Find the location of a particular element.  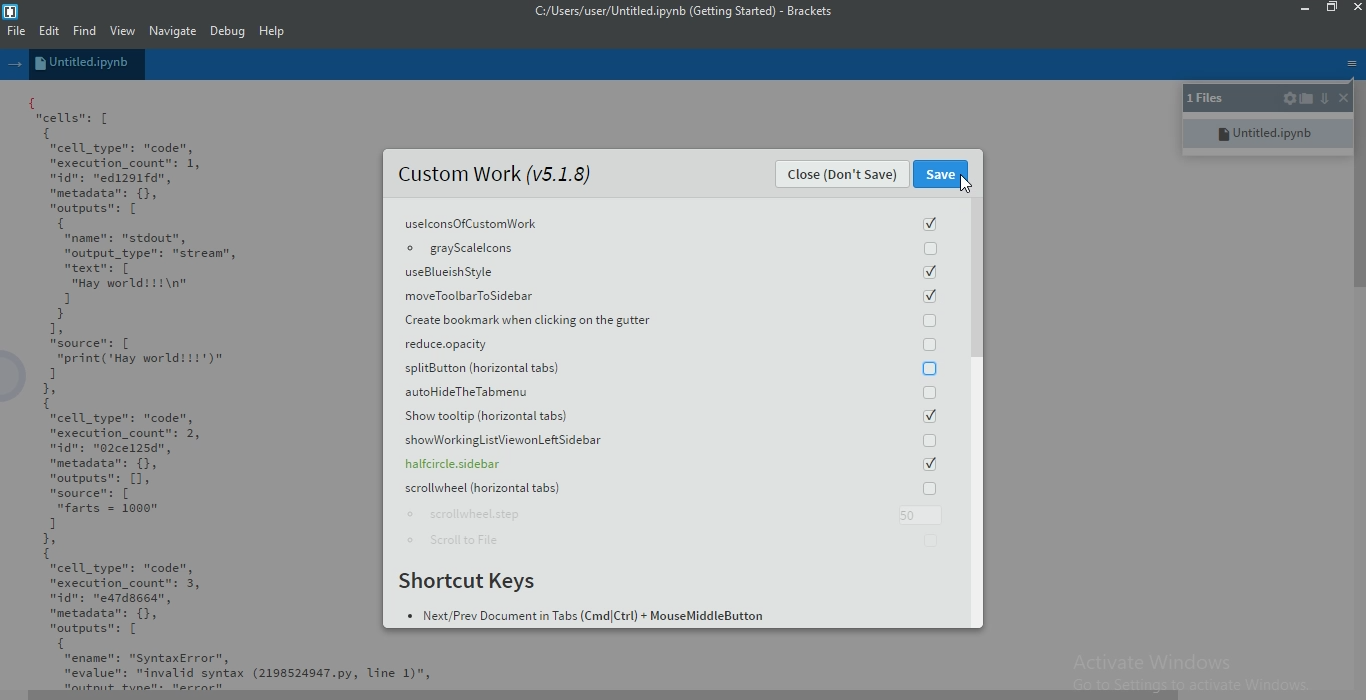

scrollwheel horizontal tabs is located at coordinates (666, 489).